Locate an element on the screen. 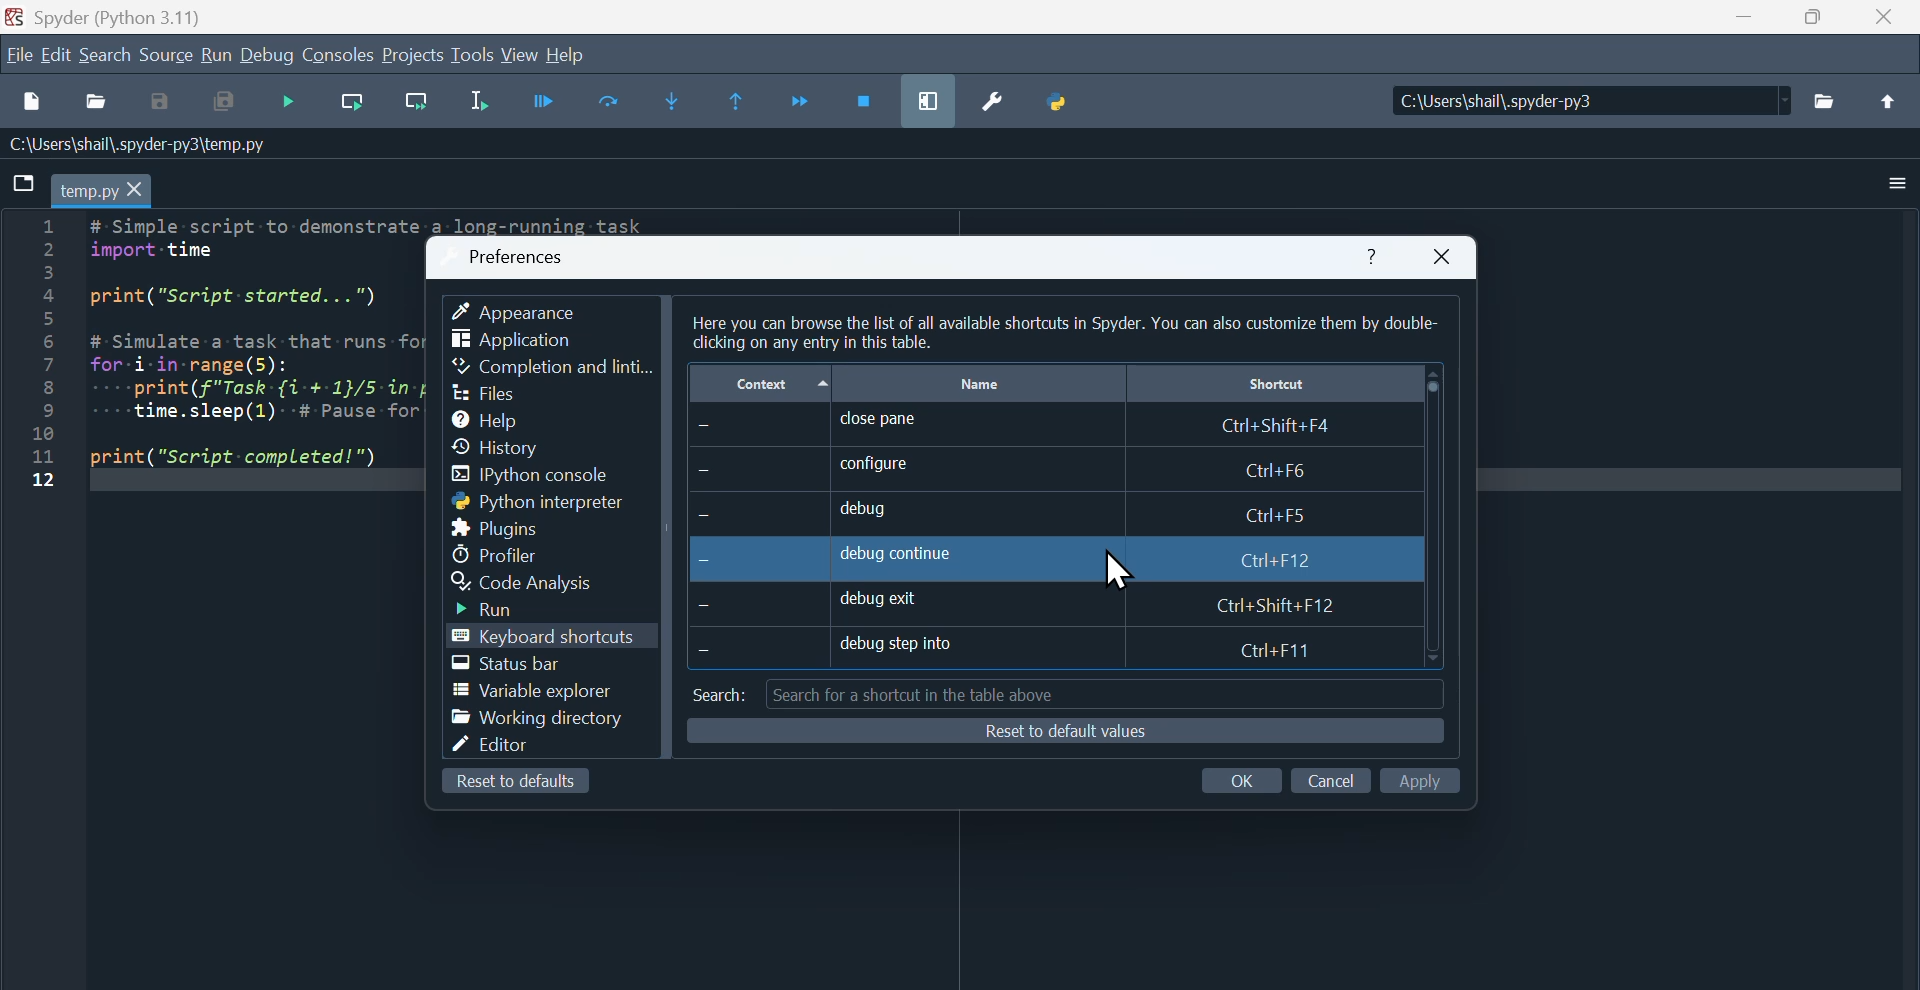 This screenshot has height=990, width=1920.  is located at coordinates (1426, 779).